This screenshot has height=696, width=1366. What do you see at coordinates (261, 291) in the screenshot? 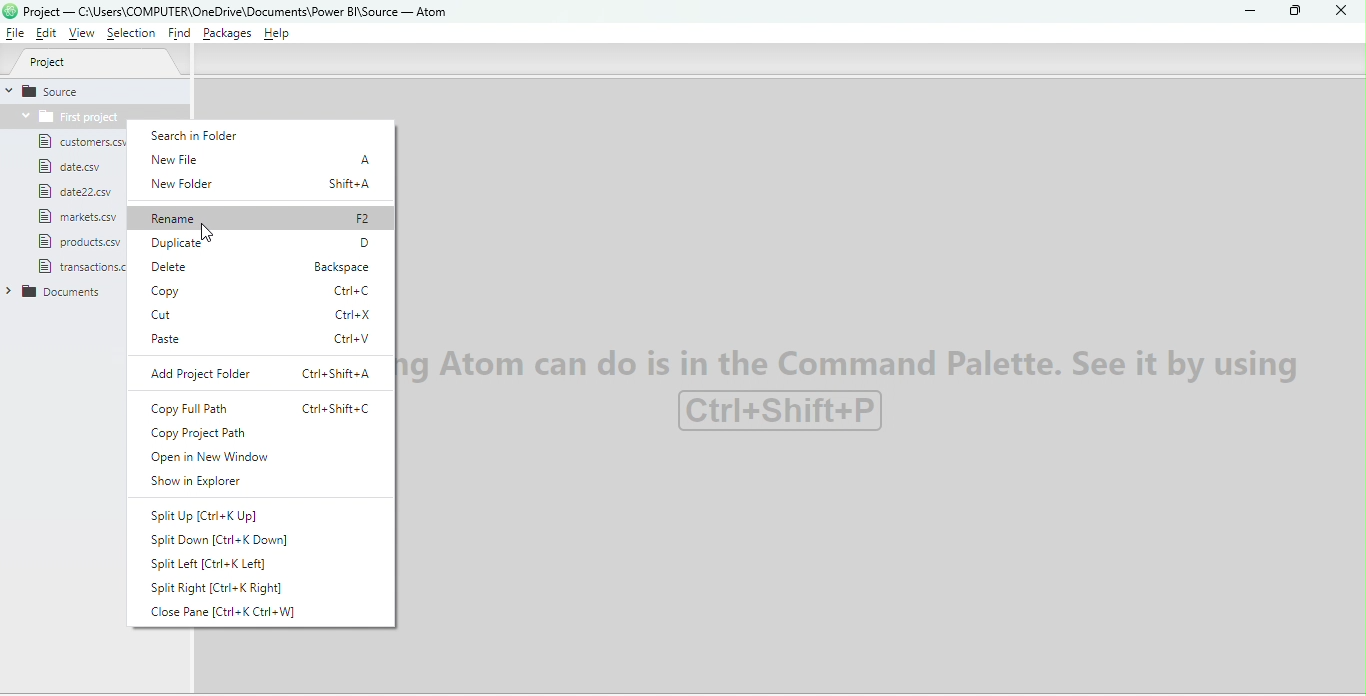
I see `Copy` at bounding box center [261, 291].